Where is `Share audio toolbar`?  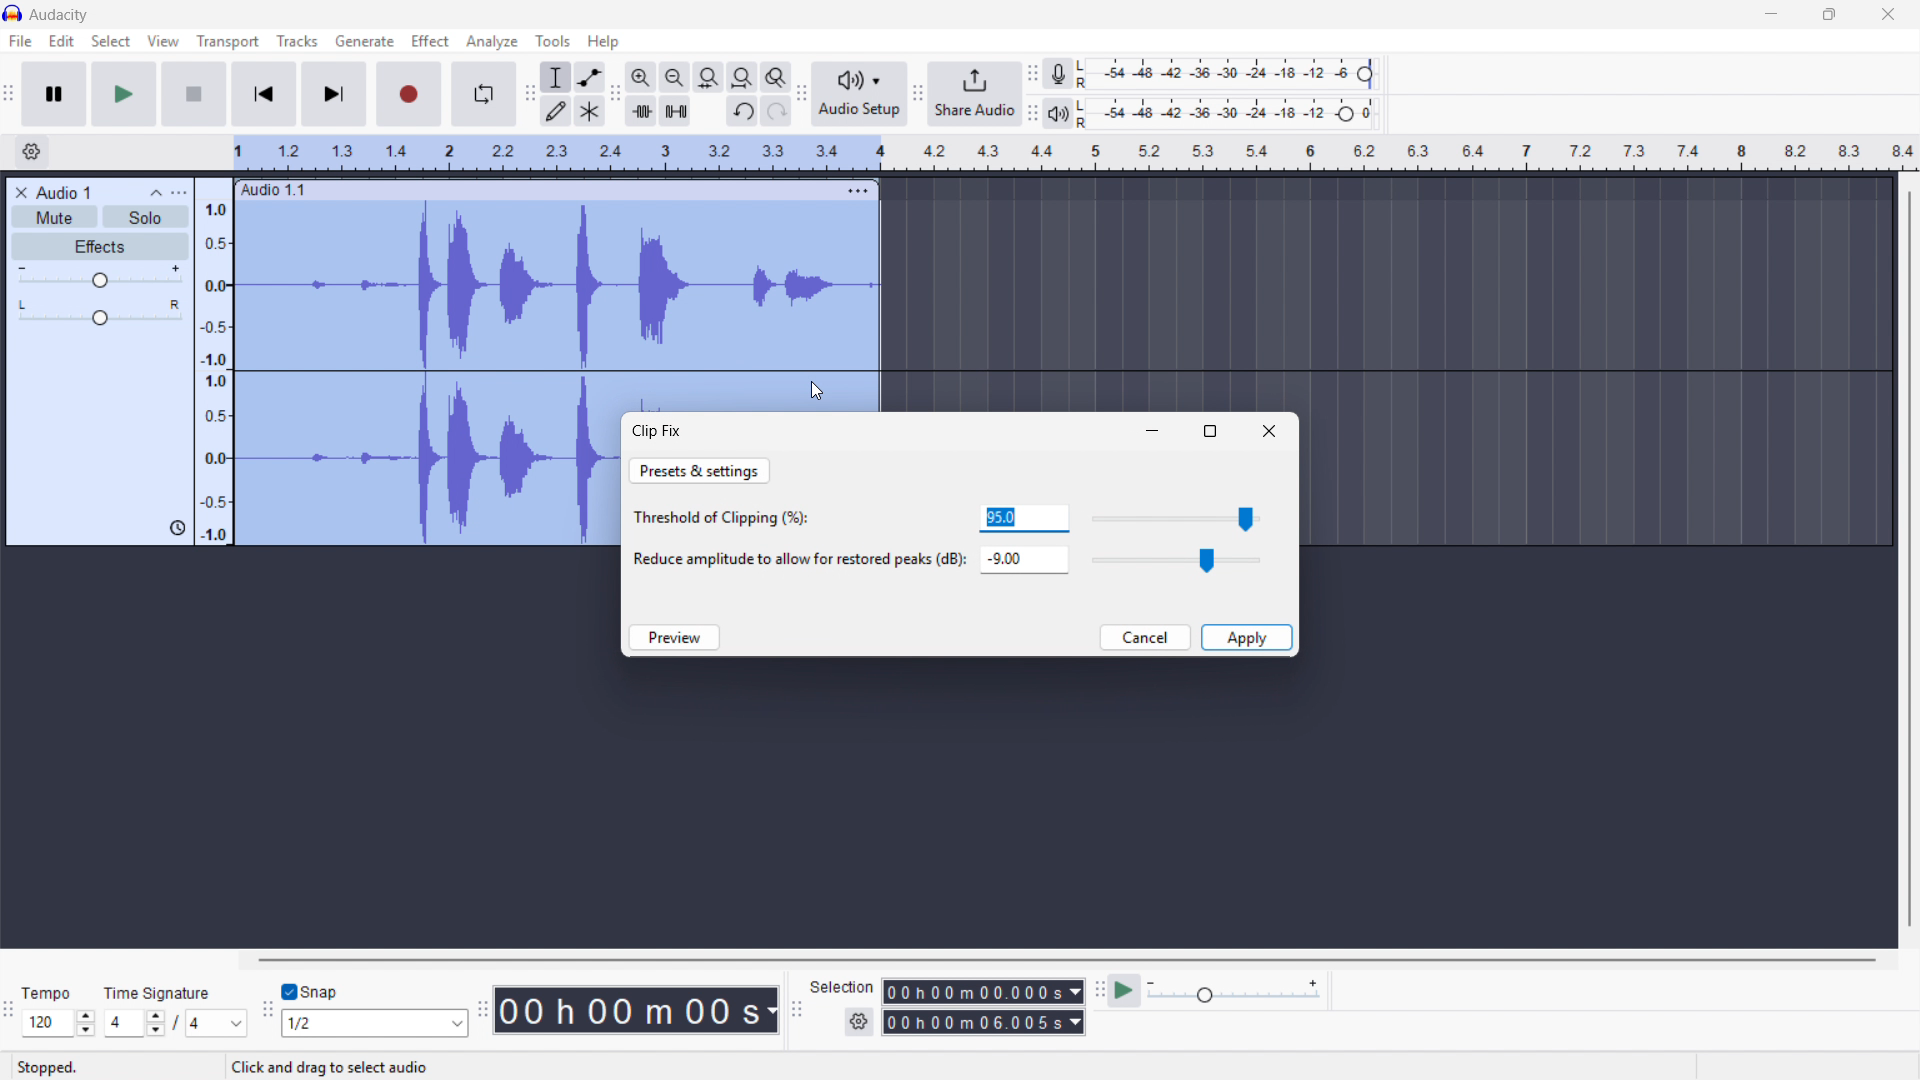 Share audio toolbar is located at coordinates (918, 94).